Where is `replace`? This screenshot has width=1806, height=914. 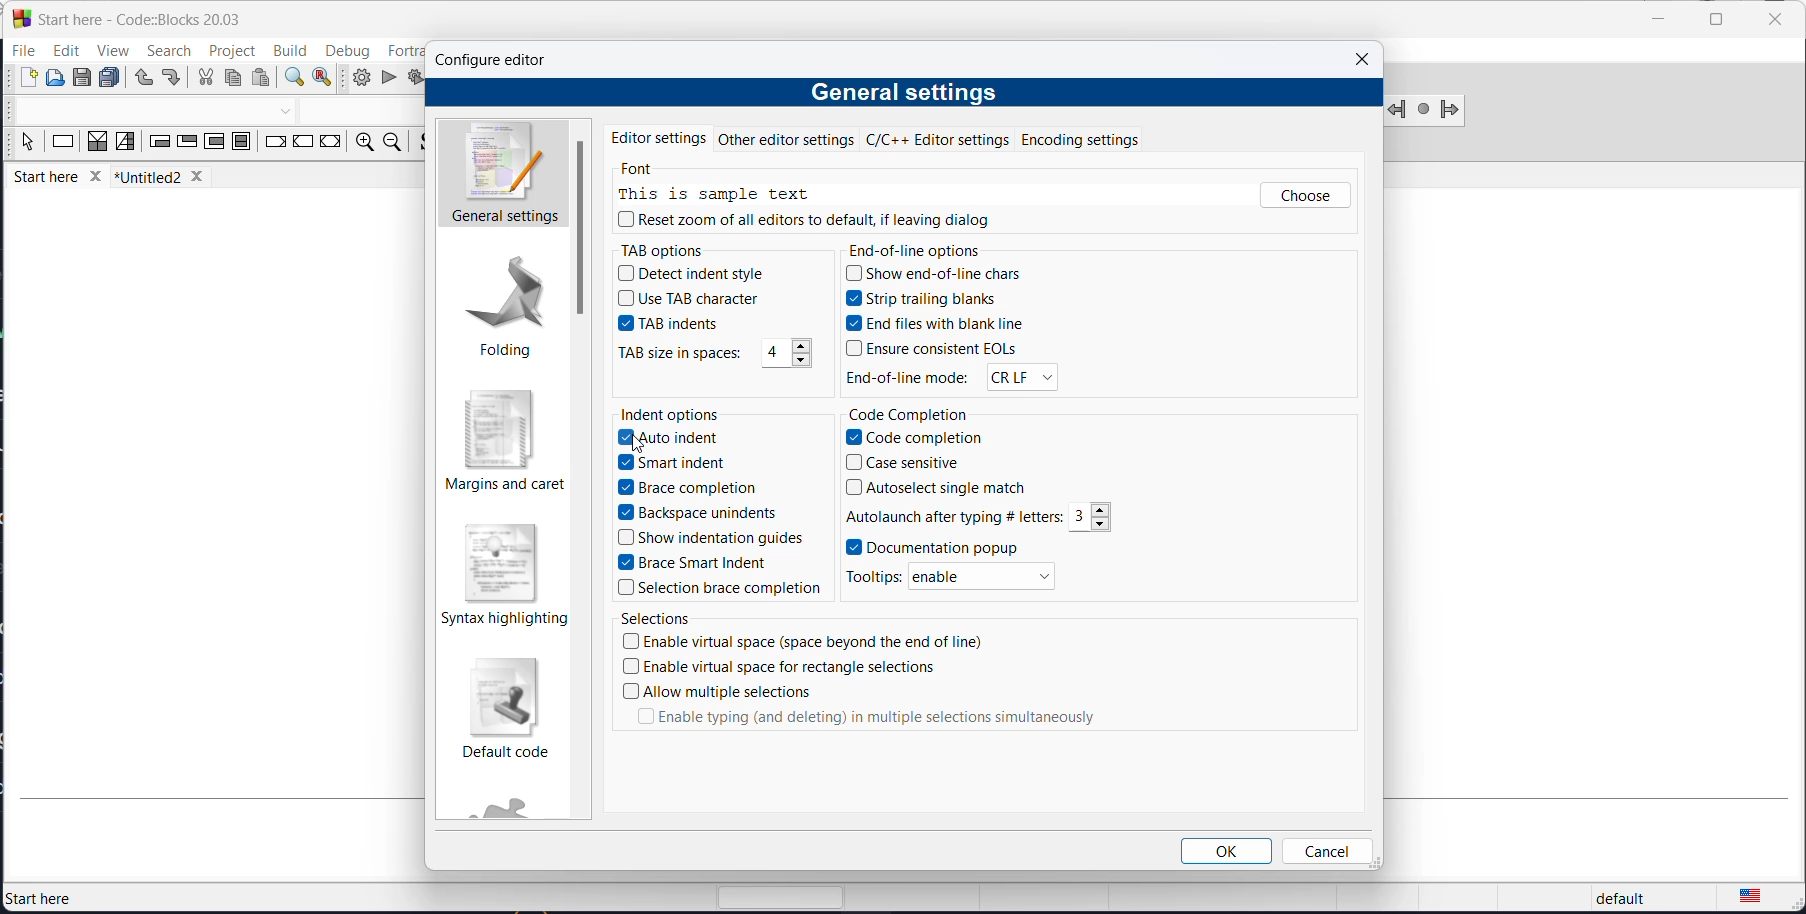
replace is located at coordinates (323, 80).